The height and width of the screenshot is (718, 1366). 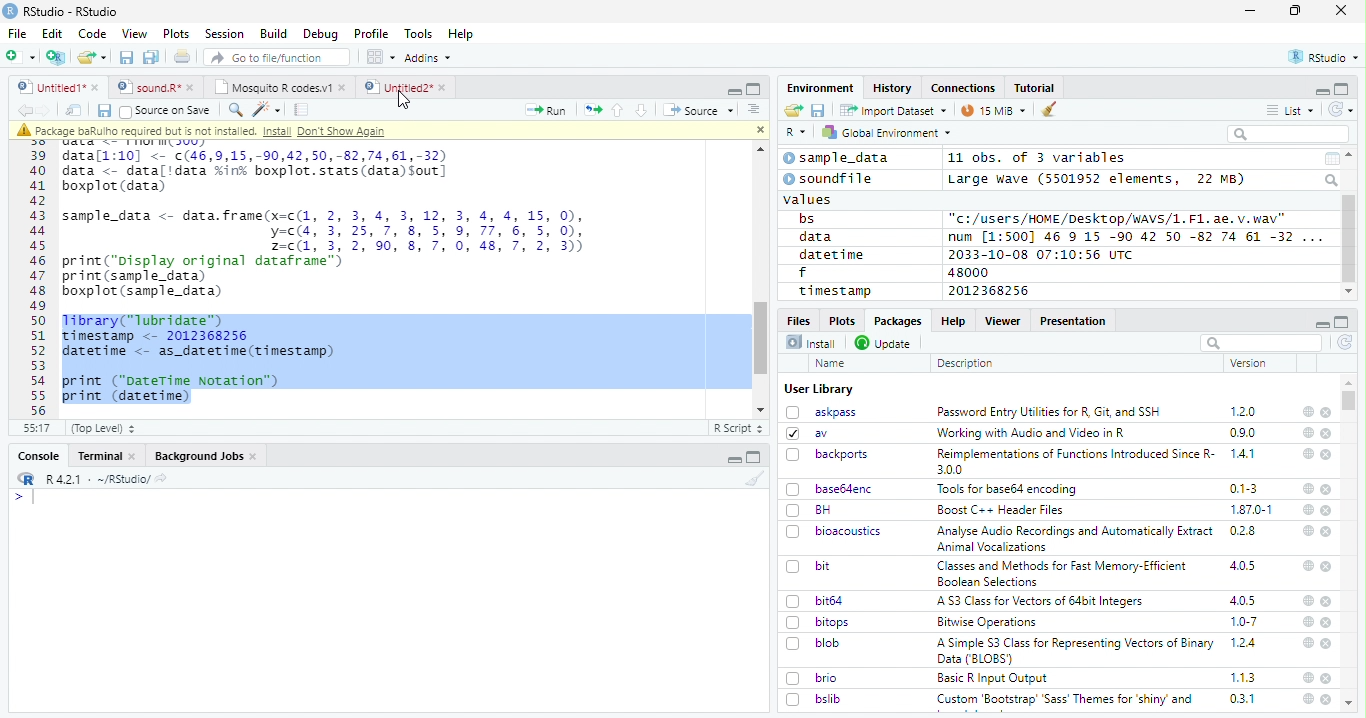 What do you see at coordinates (409, 88) in the screenshot?
I see `Untitled2*` at bounding box center [409, 88].